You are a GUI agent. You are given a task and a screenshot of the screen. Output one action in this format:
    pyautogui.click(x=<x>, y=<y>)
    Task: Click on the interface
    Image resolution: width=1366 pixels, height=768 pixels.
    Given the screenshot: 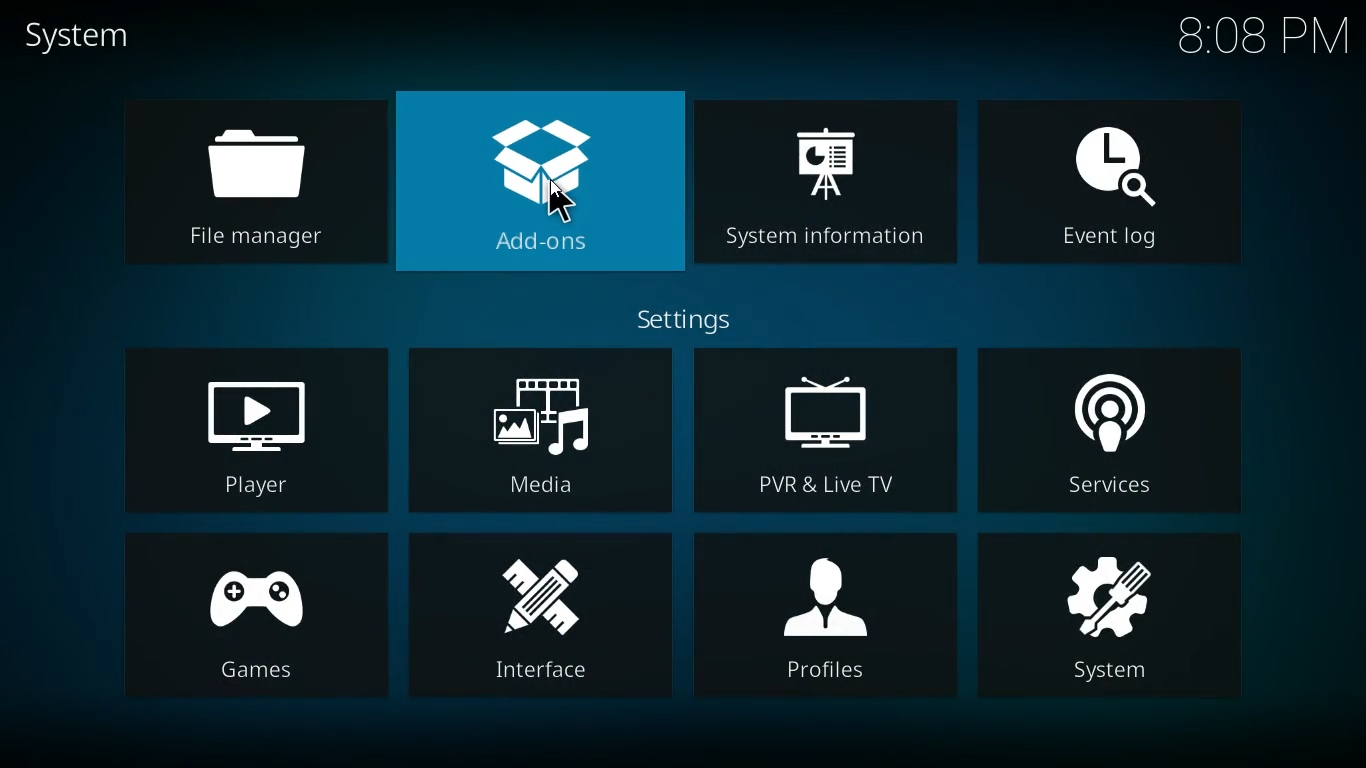 What is the action you would take?
    pyautogui.click(x=547, y=616)
    